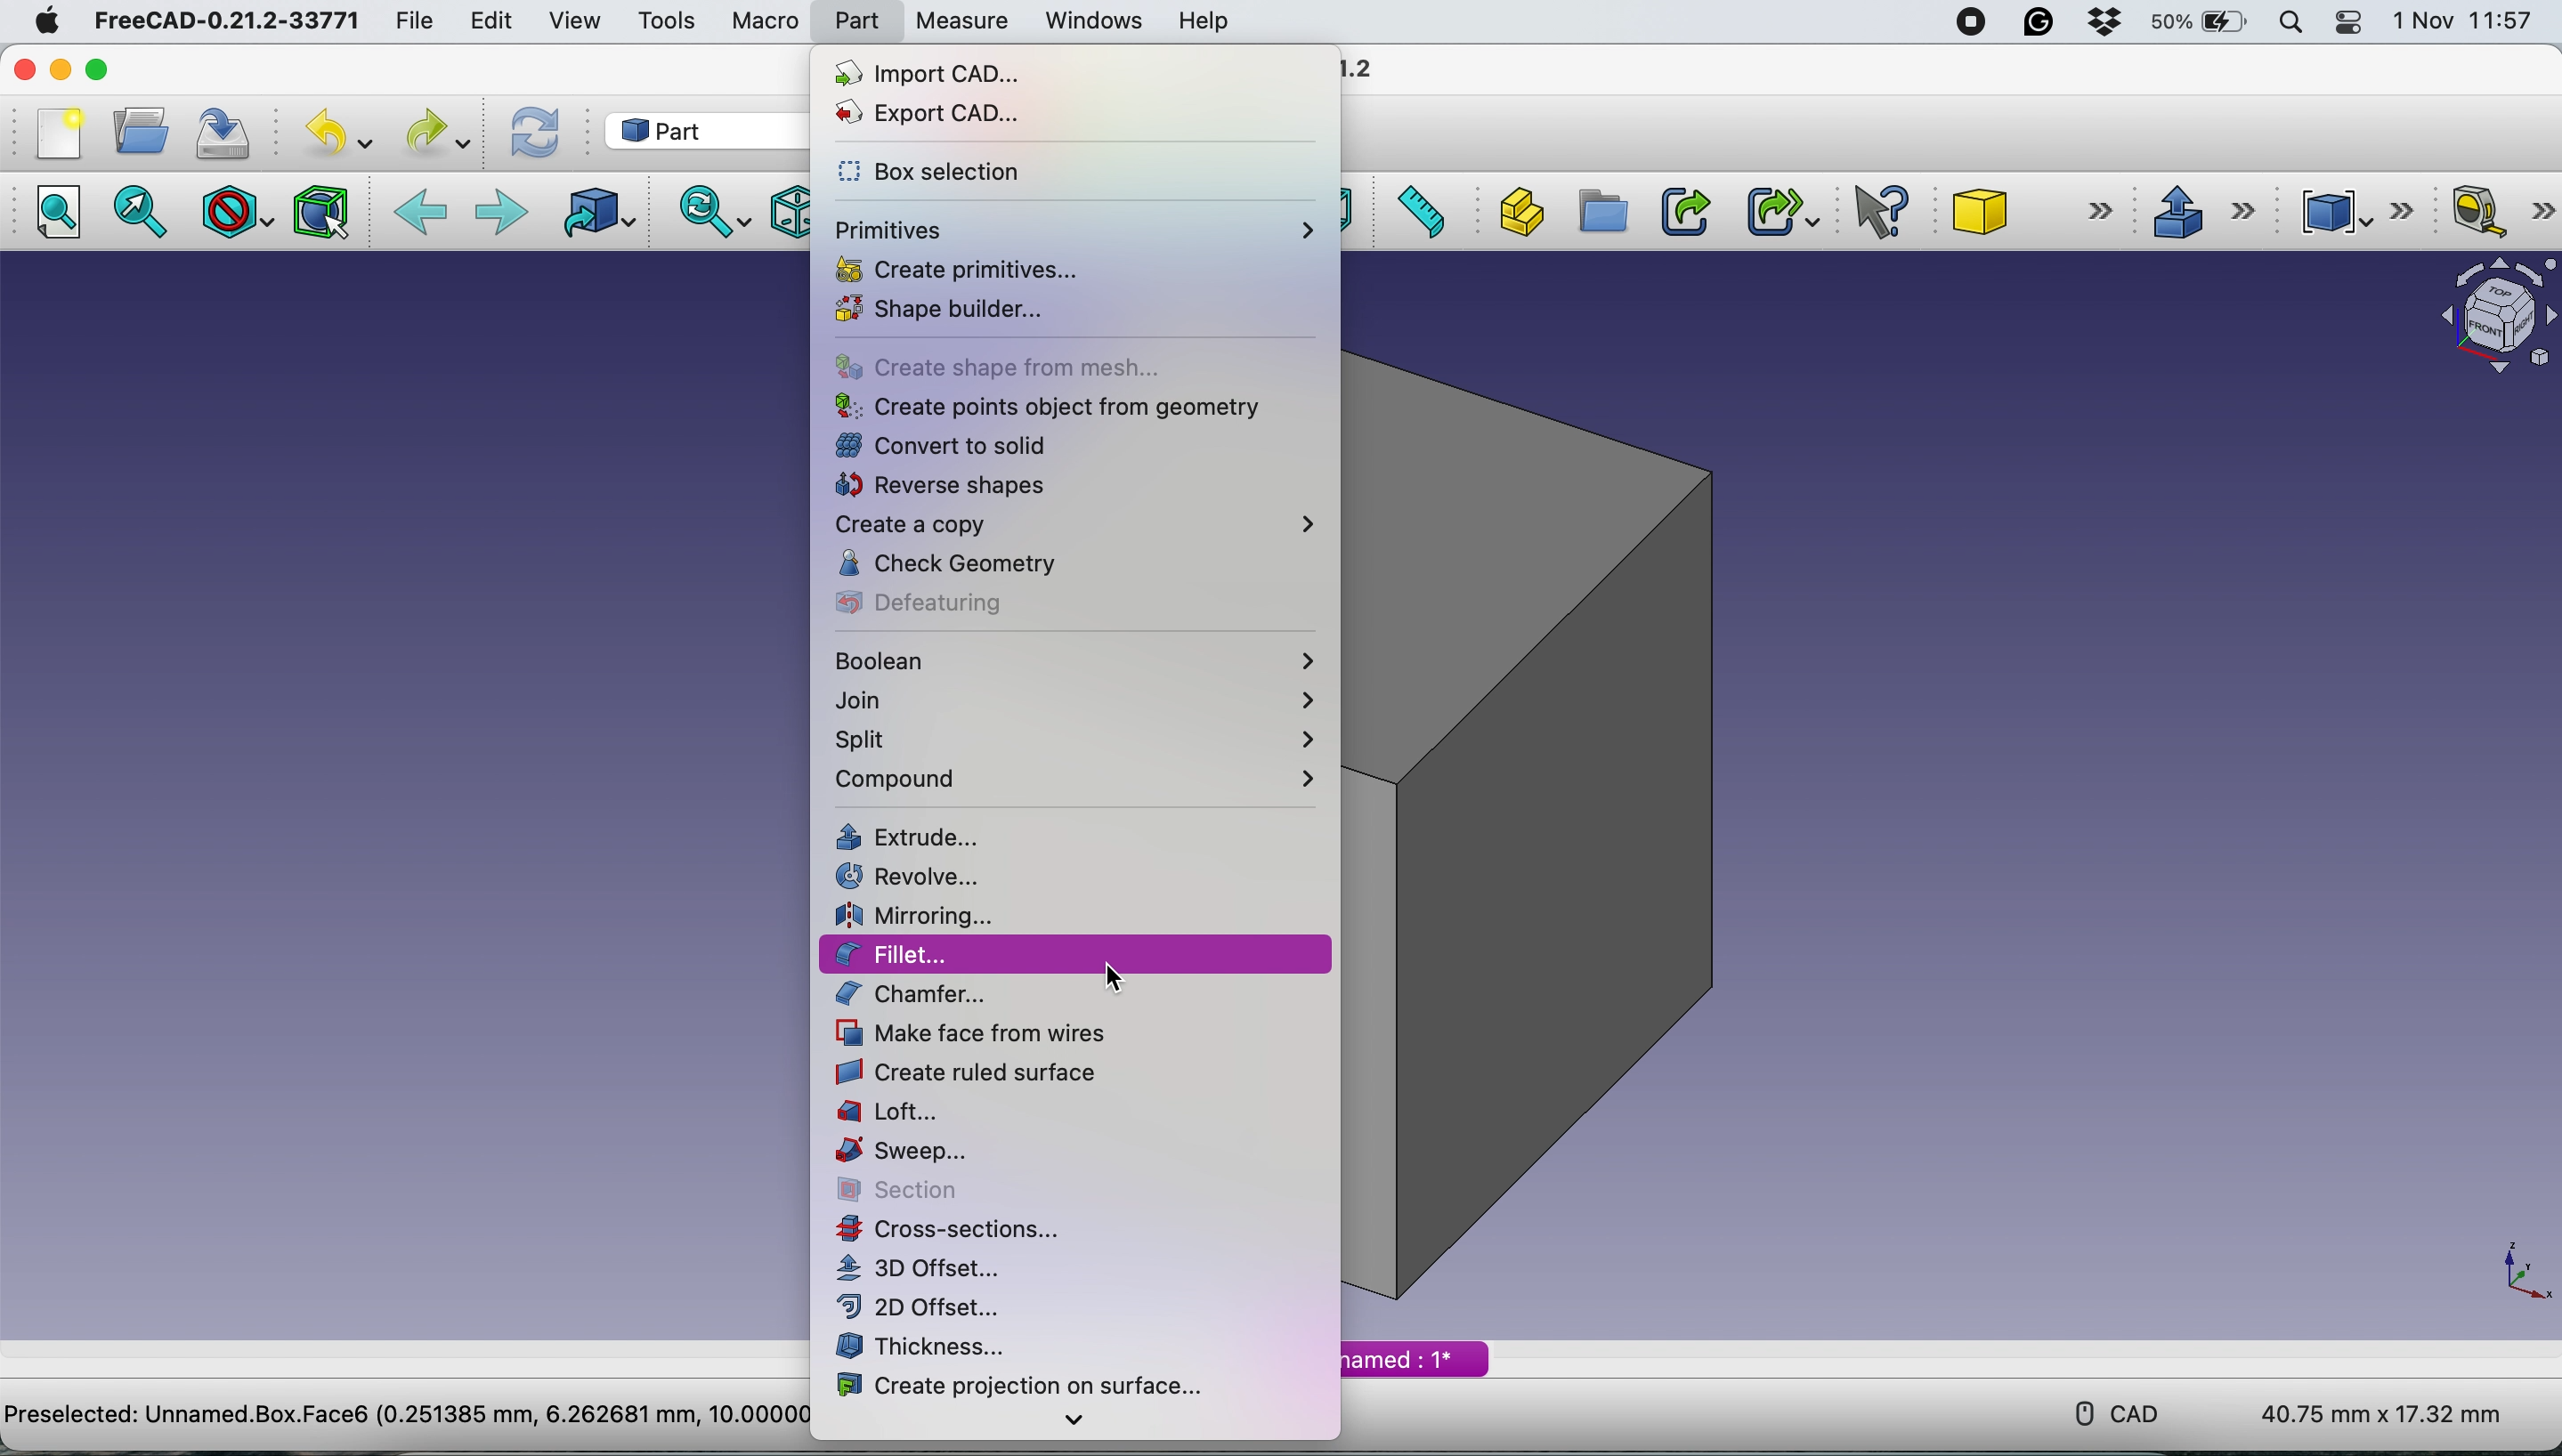  What do you see at coordinates (2488, 320) in the screenshot?
I see `object interface` at bounding box center [2488, 320].